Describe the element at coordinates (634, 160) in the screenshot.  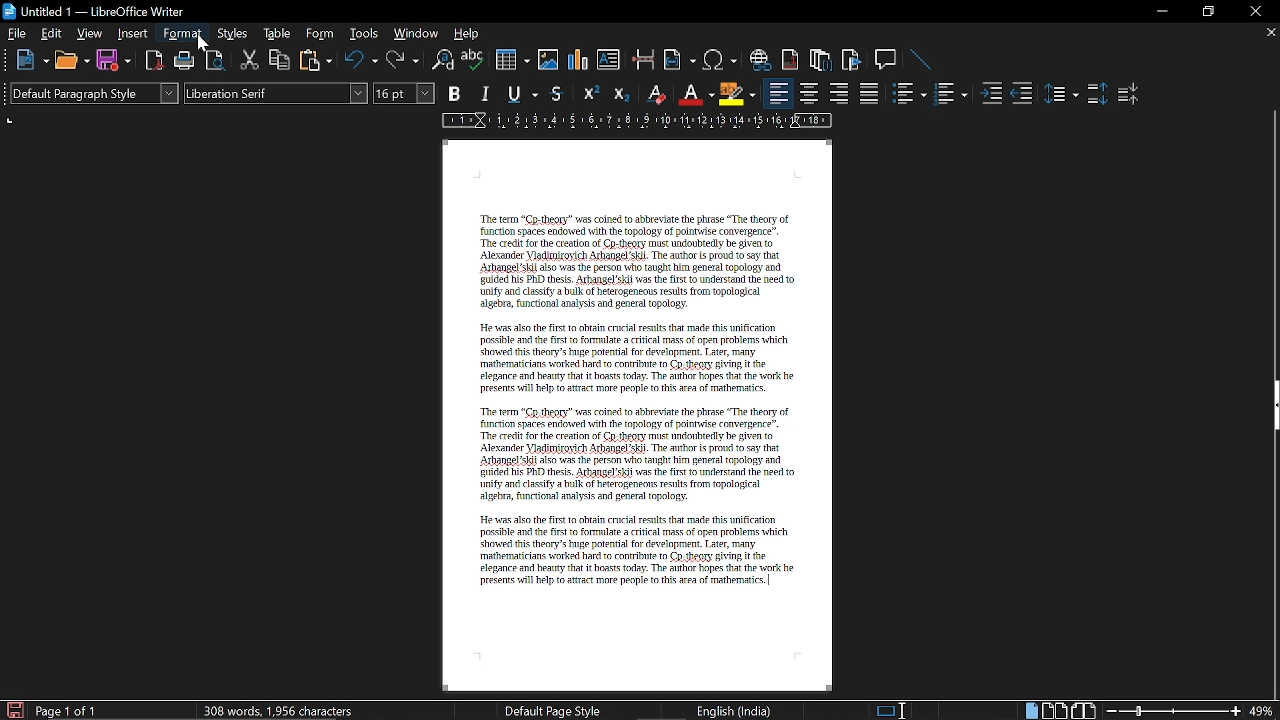
I see `Header` at that location.